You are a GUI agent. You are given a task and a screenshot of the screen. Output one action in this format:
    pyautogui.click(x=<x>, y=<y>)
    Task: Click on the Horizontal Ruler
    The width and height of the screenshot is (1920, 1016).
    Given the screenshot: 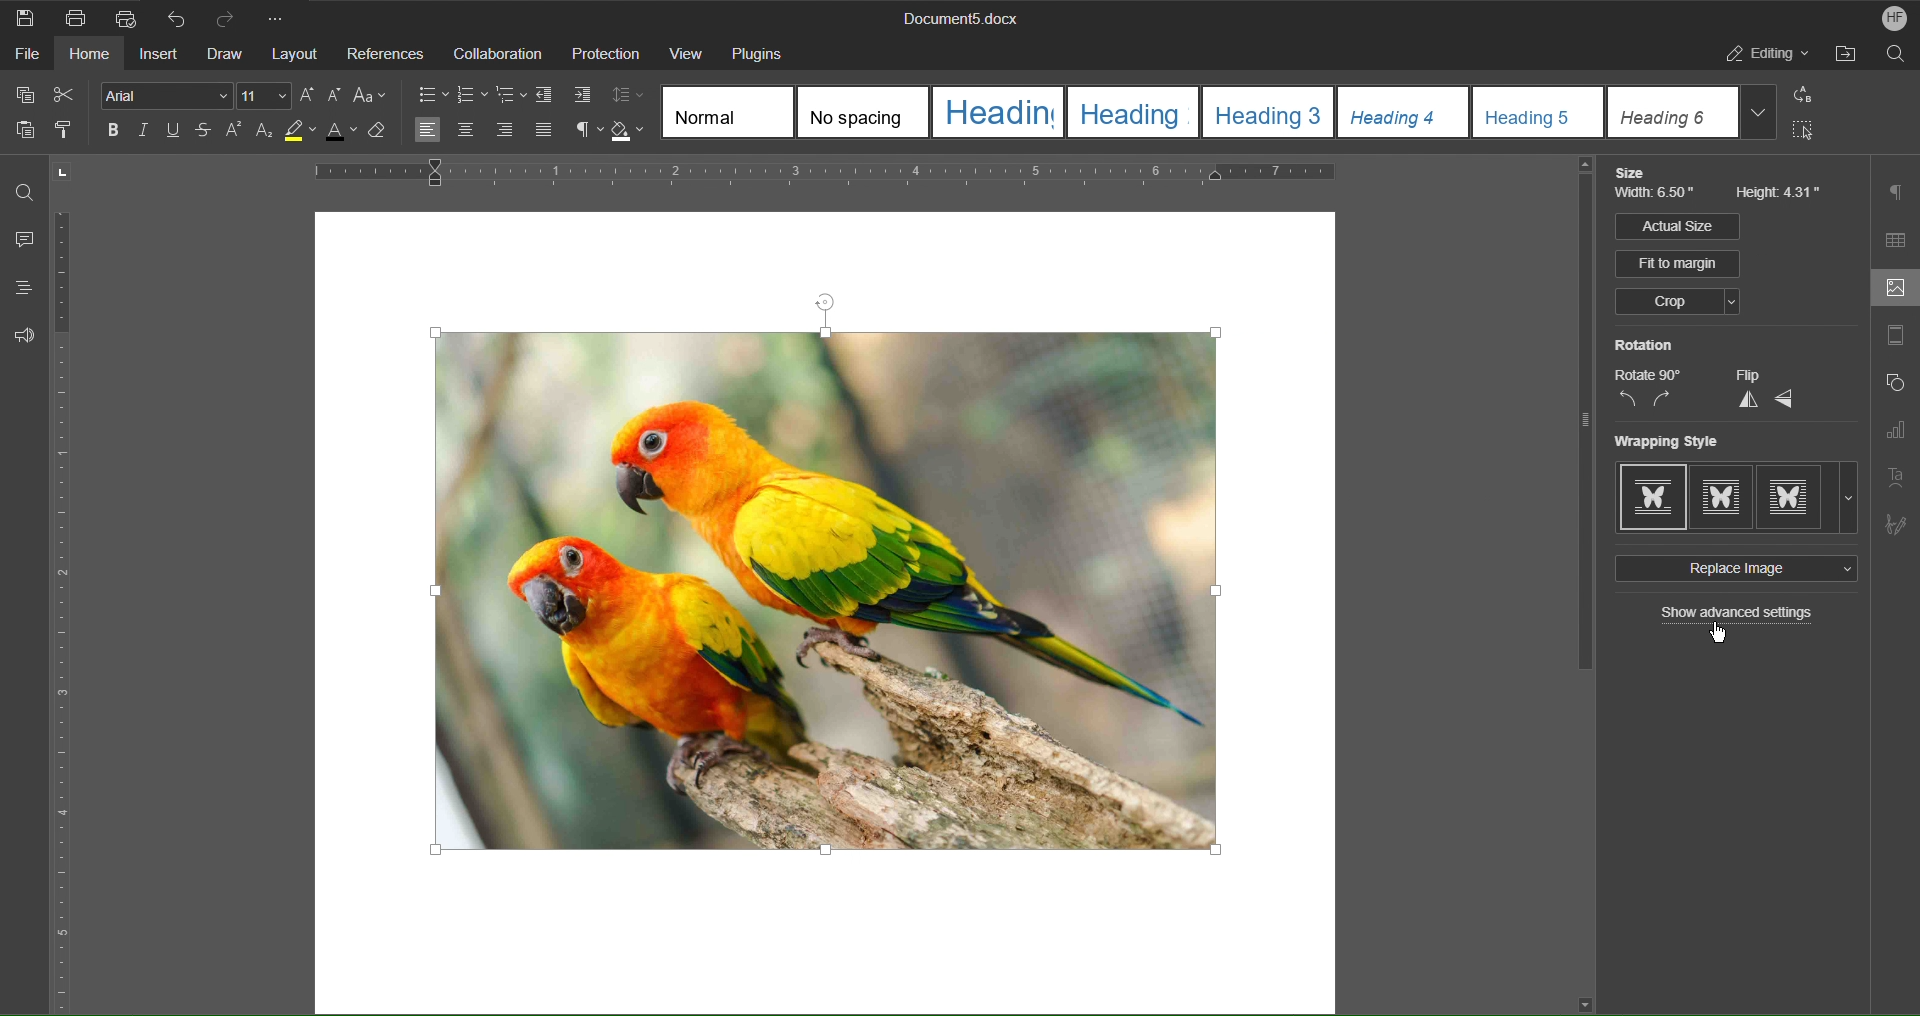 What is the action you would take?
    pyautogui.click(x=892, y=176)
    